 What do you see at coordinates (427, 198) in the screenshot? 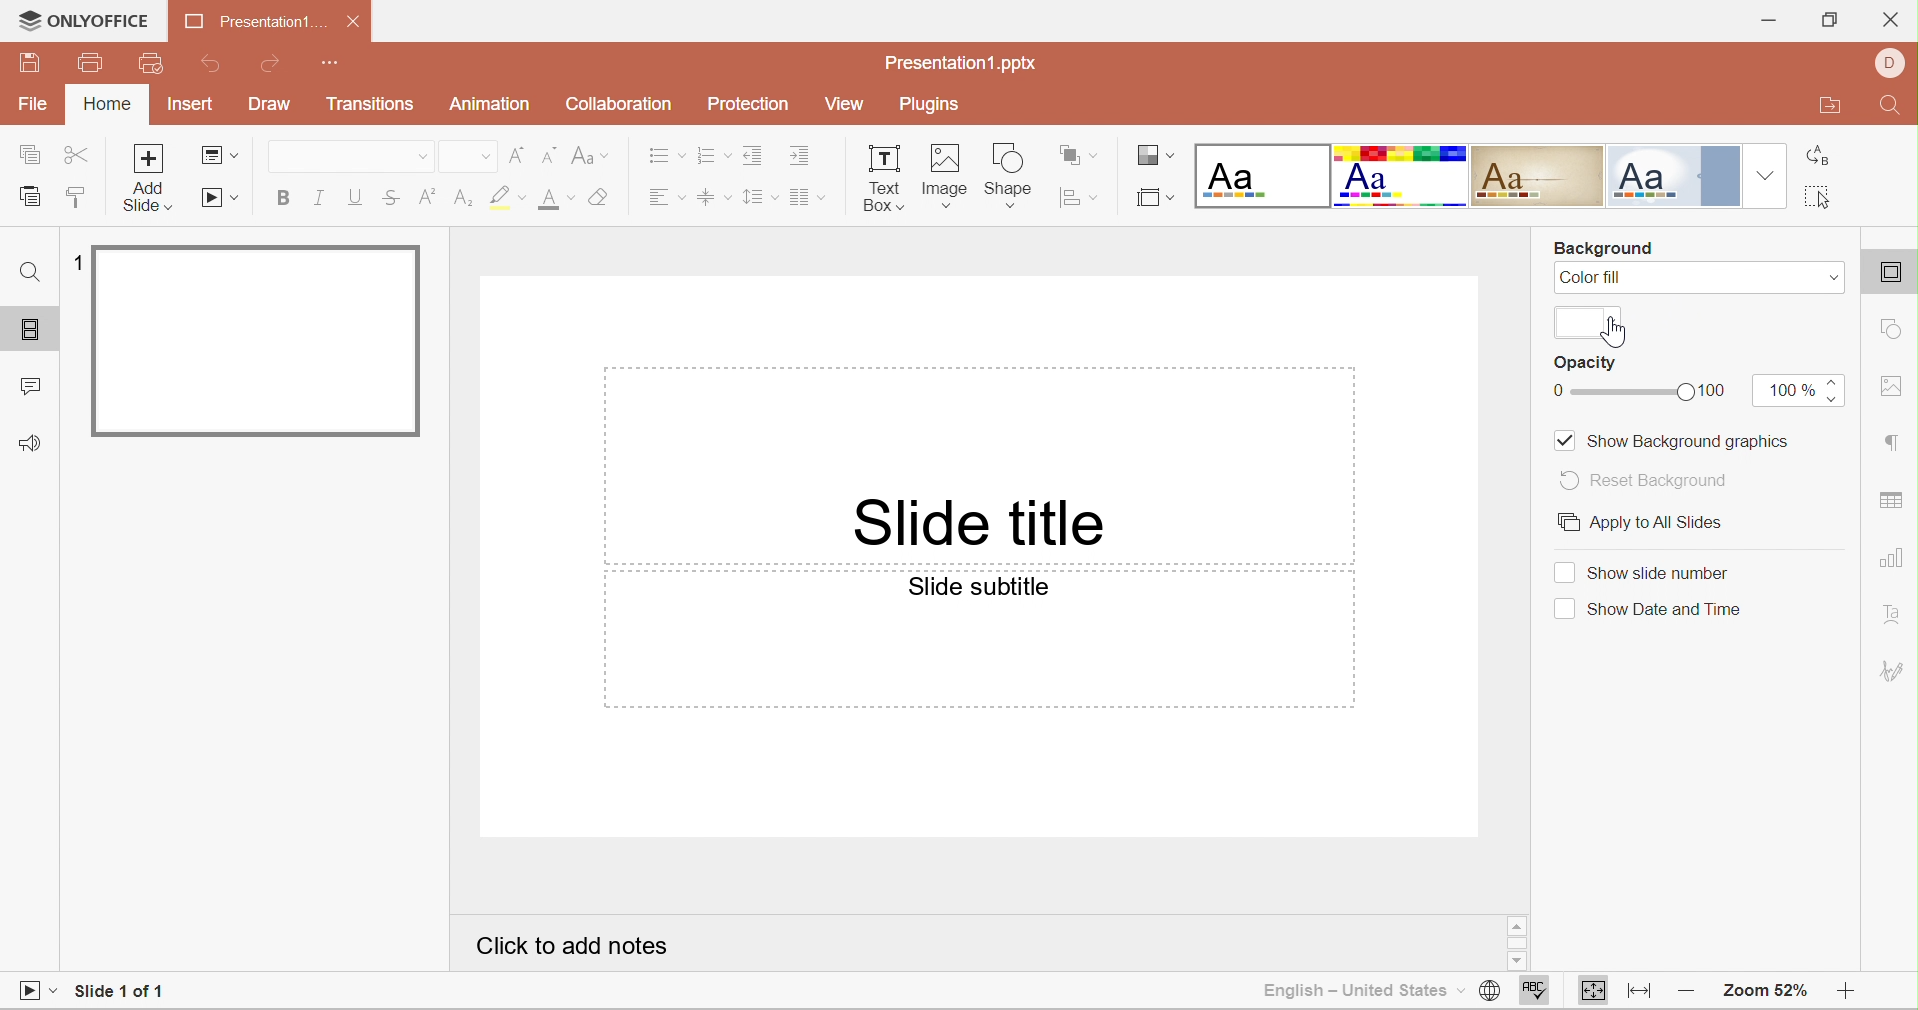
I see `Superscript` at bounding box center [427, 198].